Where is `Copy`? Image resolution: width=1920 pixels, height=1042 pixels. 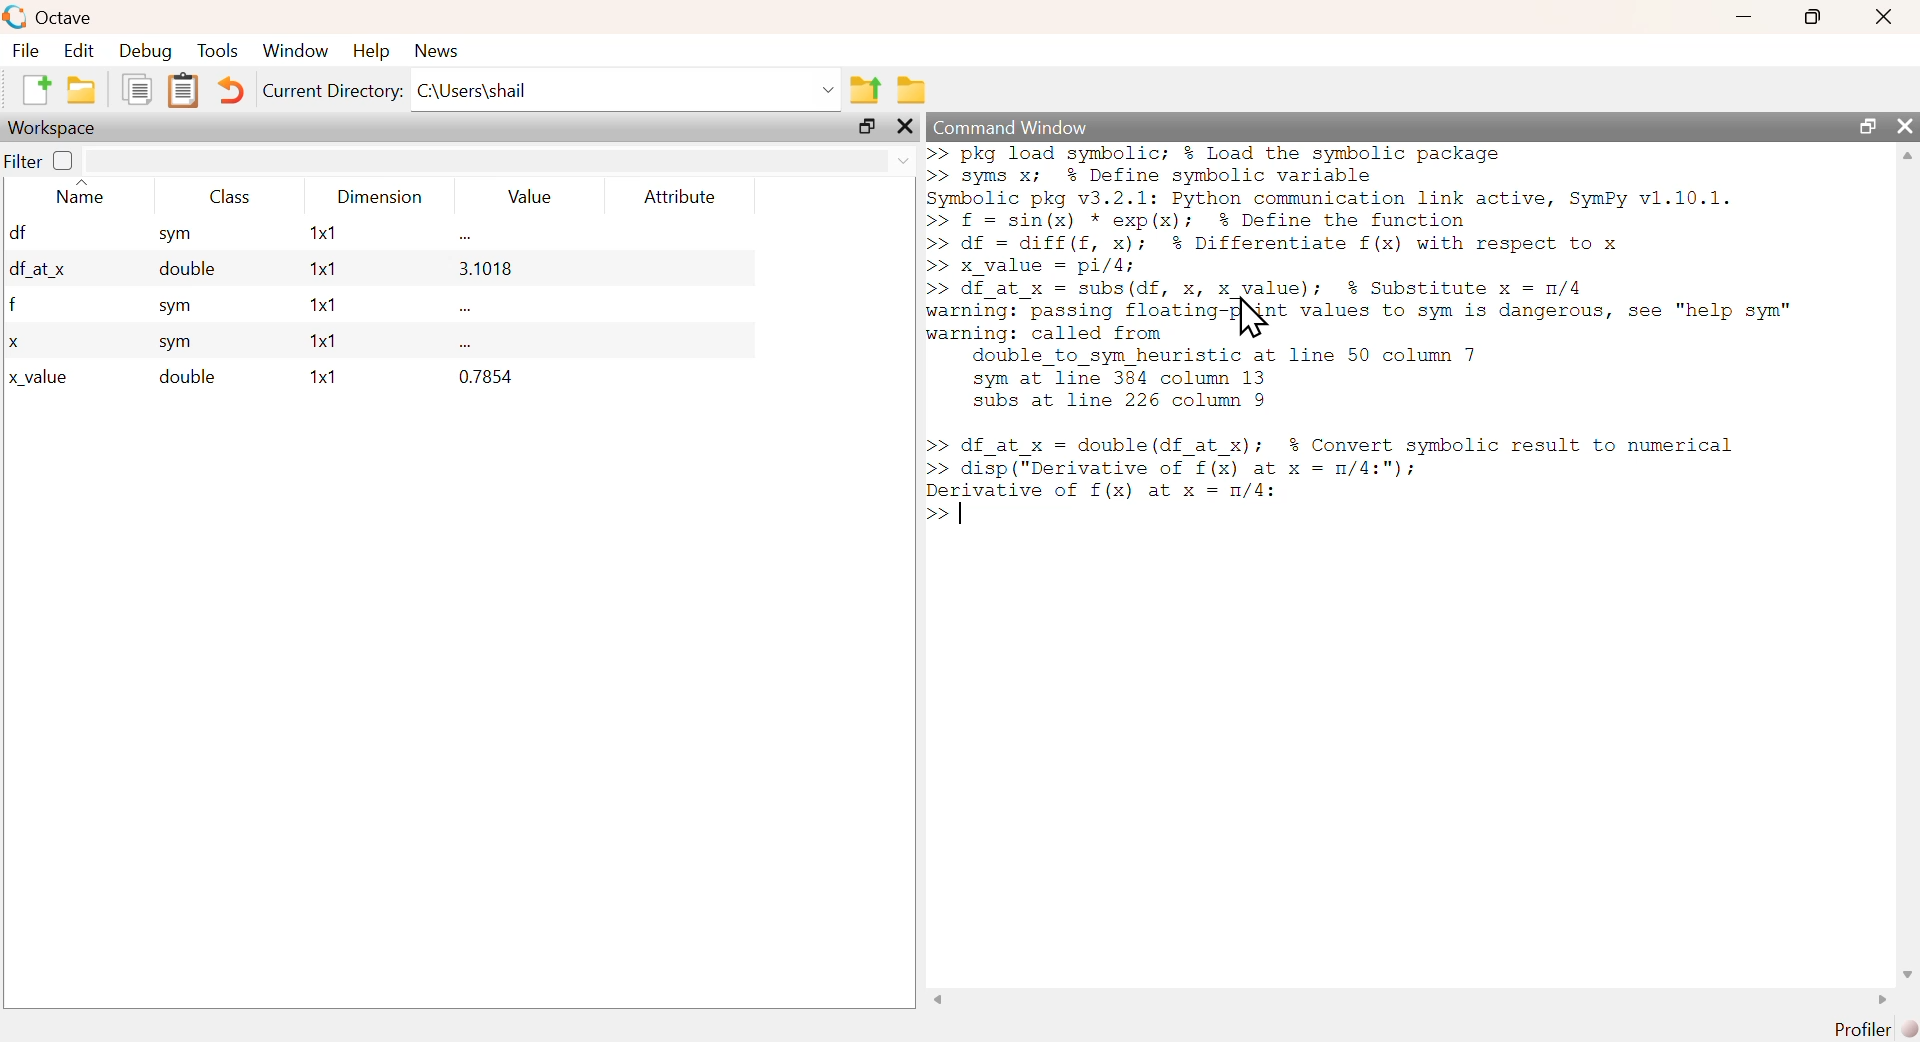 Copy is located at coordinates (138, 90).